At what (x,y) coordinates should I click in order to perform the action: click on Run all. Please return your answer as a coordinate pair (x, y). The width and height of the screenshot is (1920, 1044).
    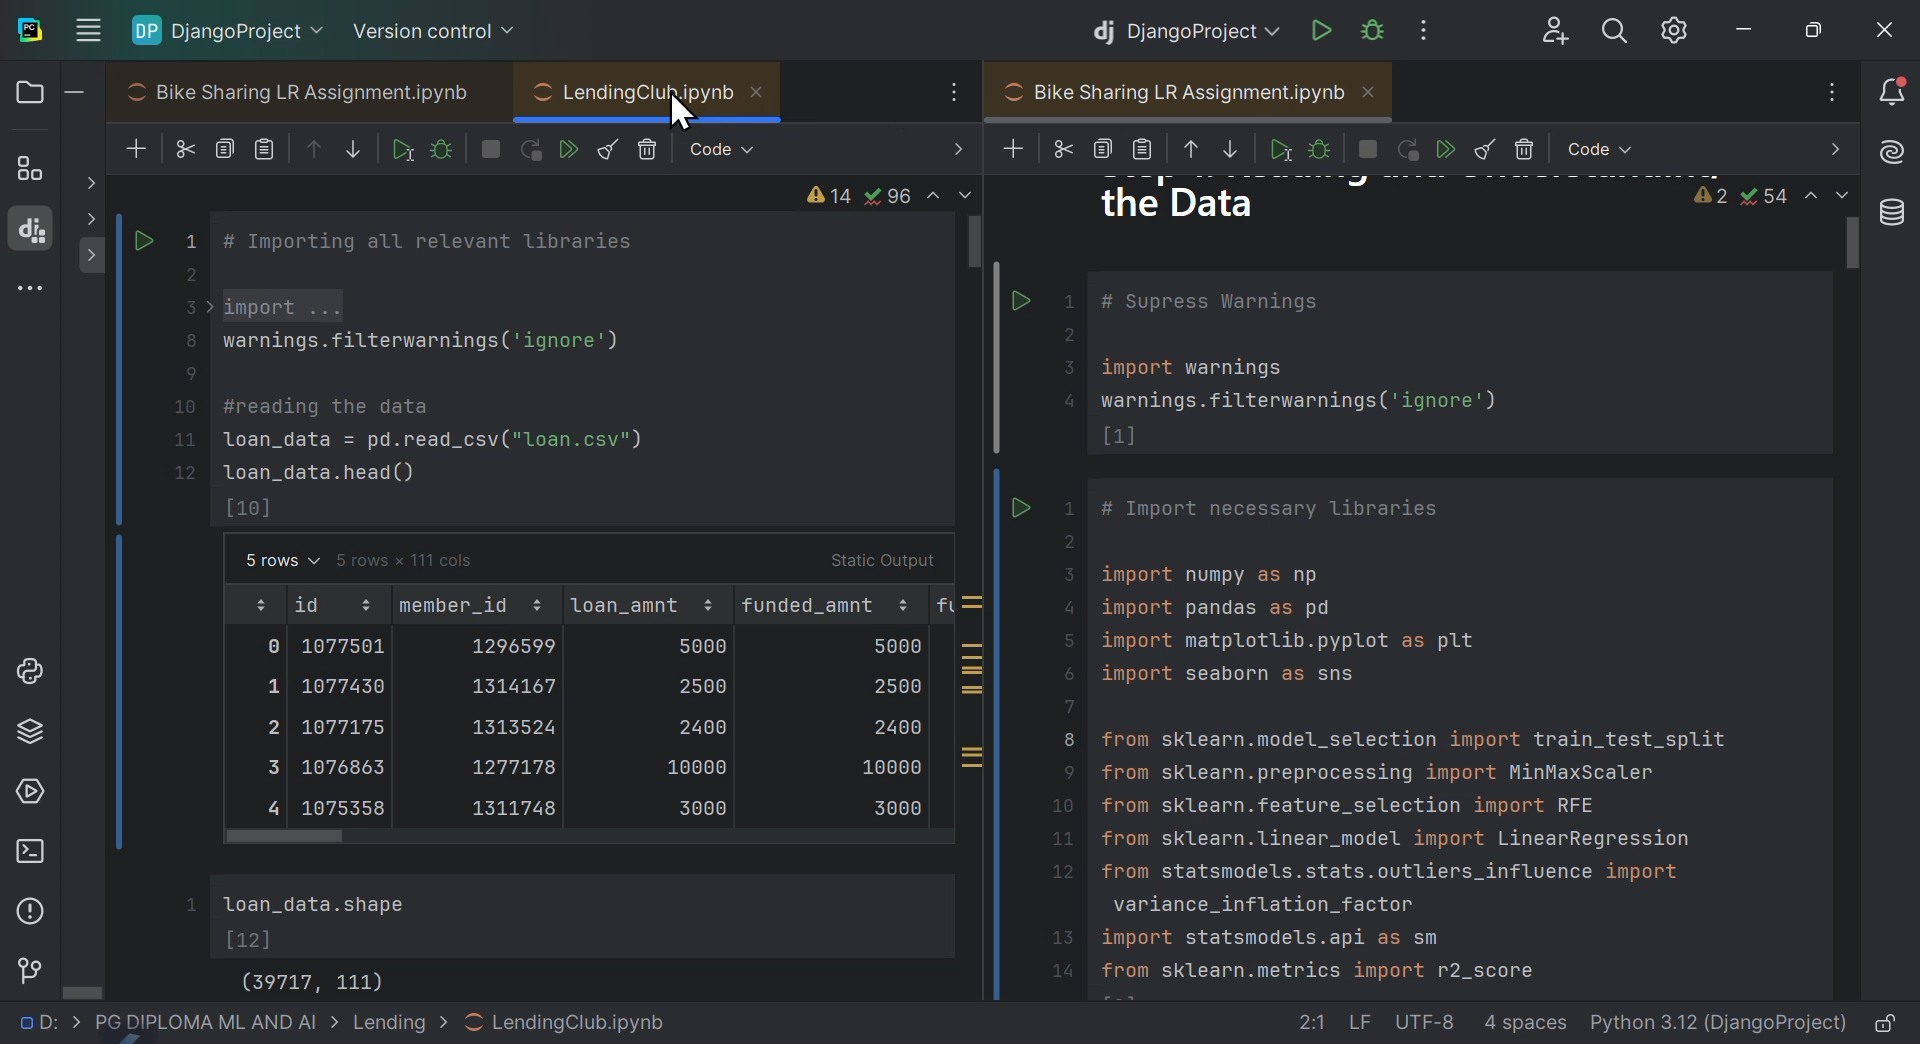
    Looking at the image, I should click on (575, 145).